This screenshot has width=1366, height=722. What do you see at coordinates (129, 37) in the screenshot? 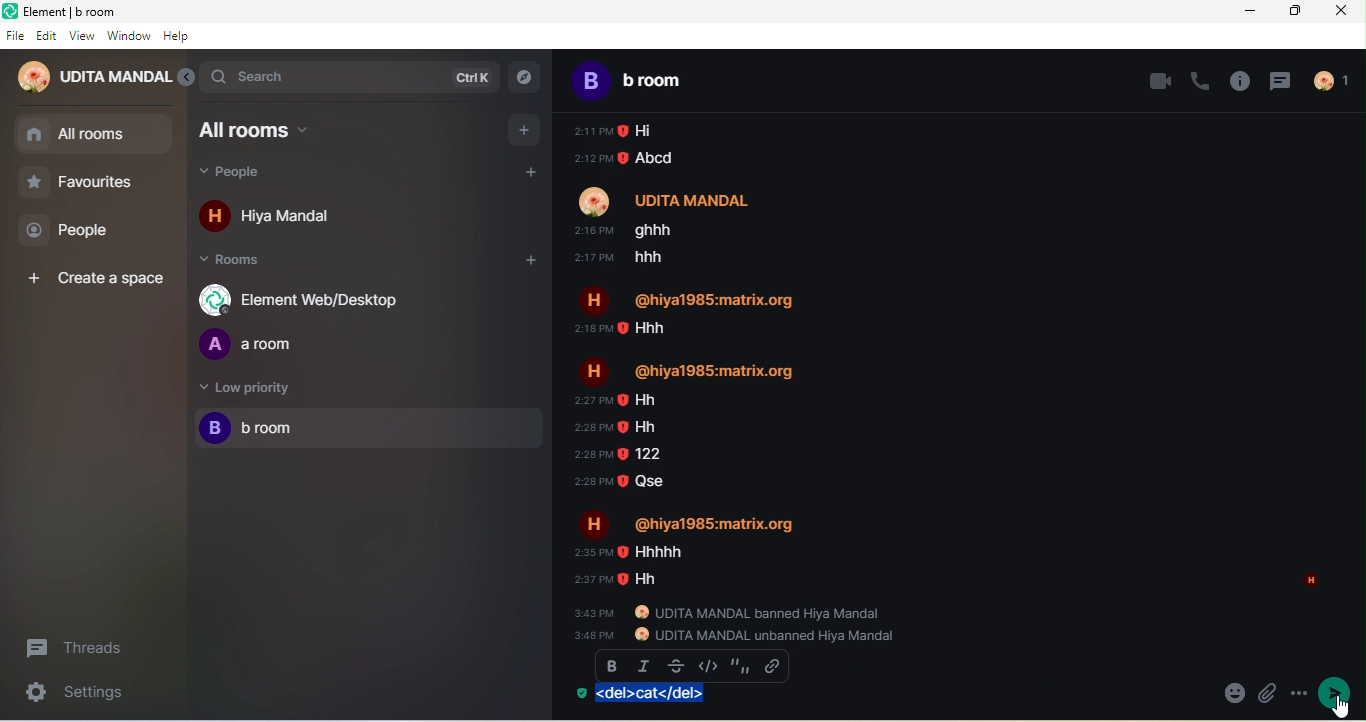
I see `window` at bounding box center [129, 37].